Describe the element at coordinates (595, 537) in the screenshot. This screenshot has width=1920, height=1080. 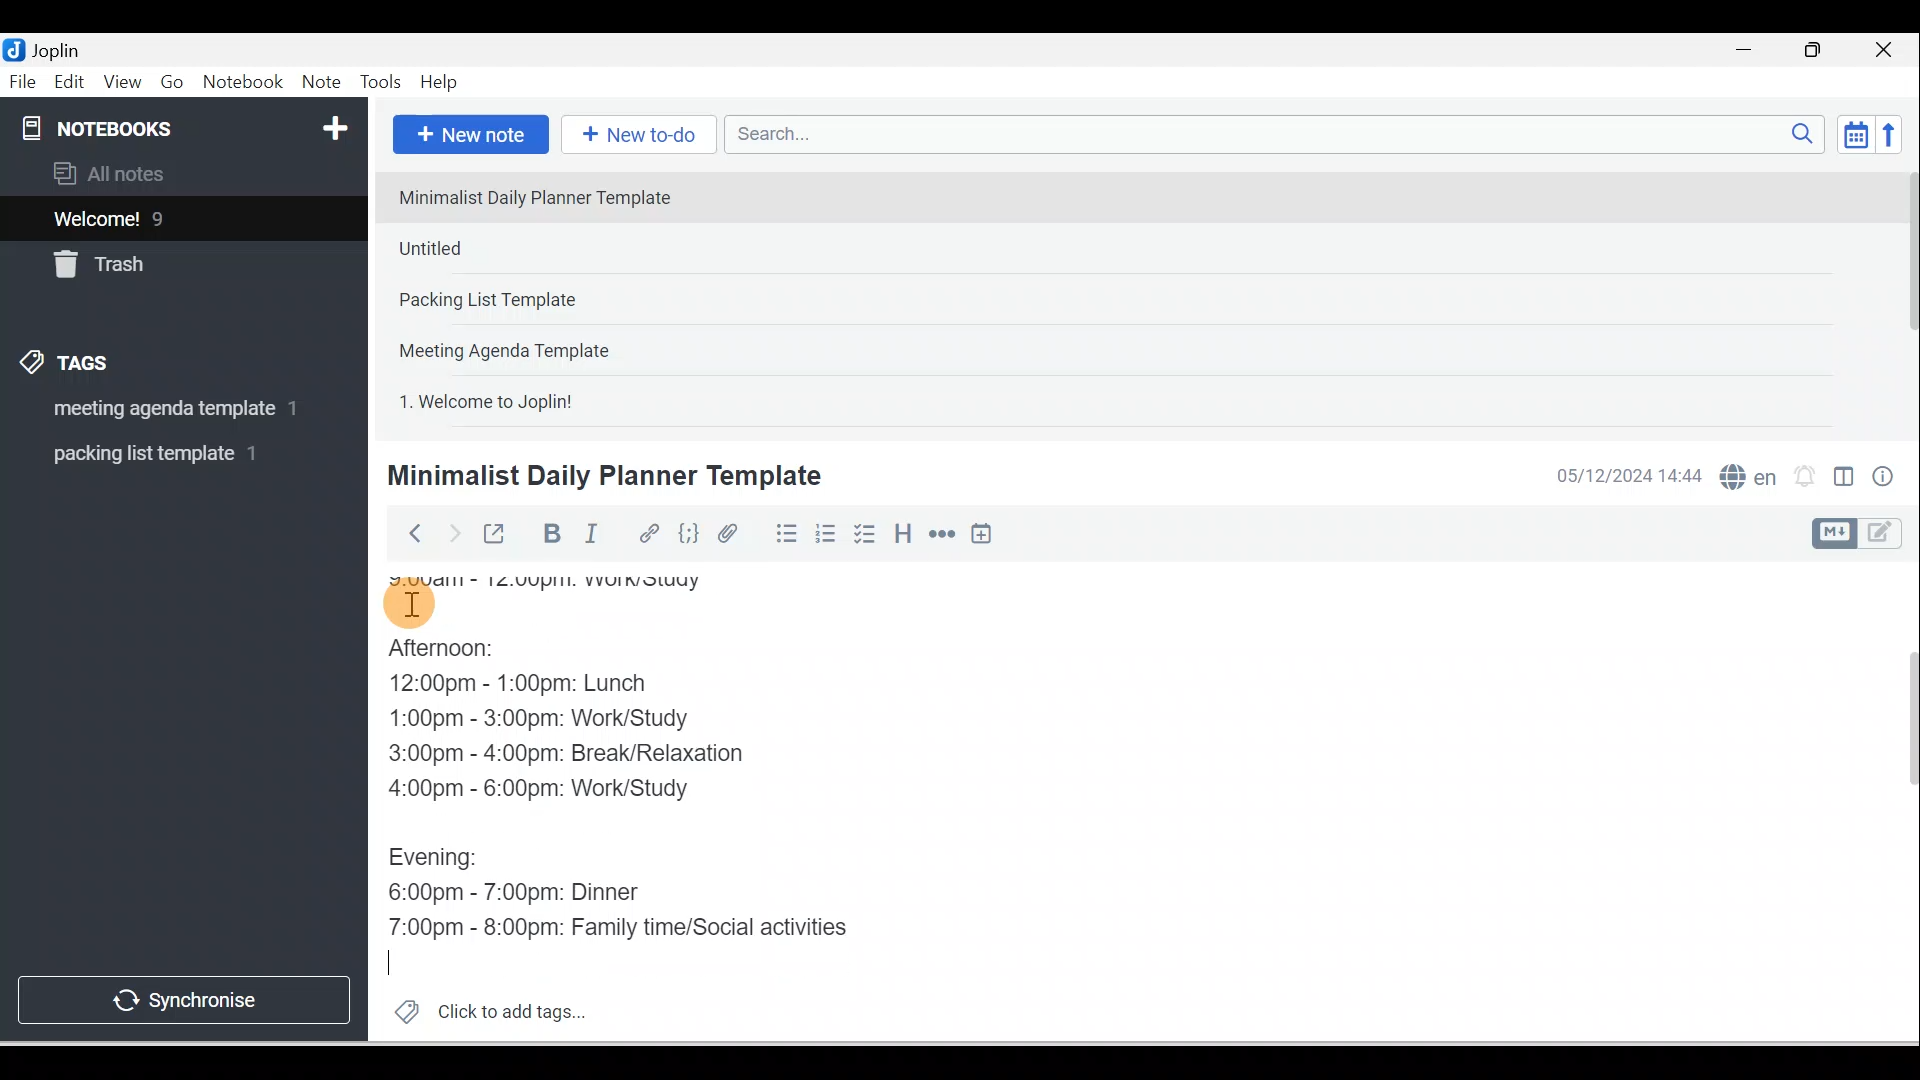
I see `Italic` at that location.